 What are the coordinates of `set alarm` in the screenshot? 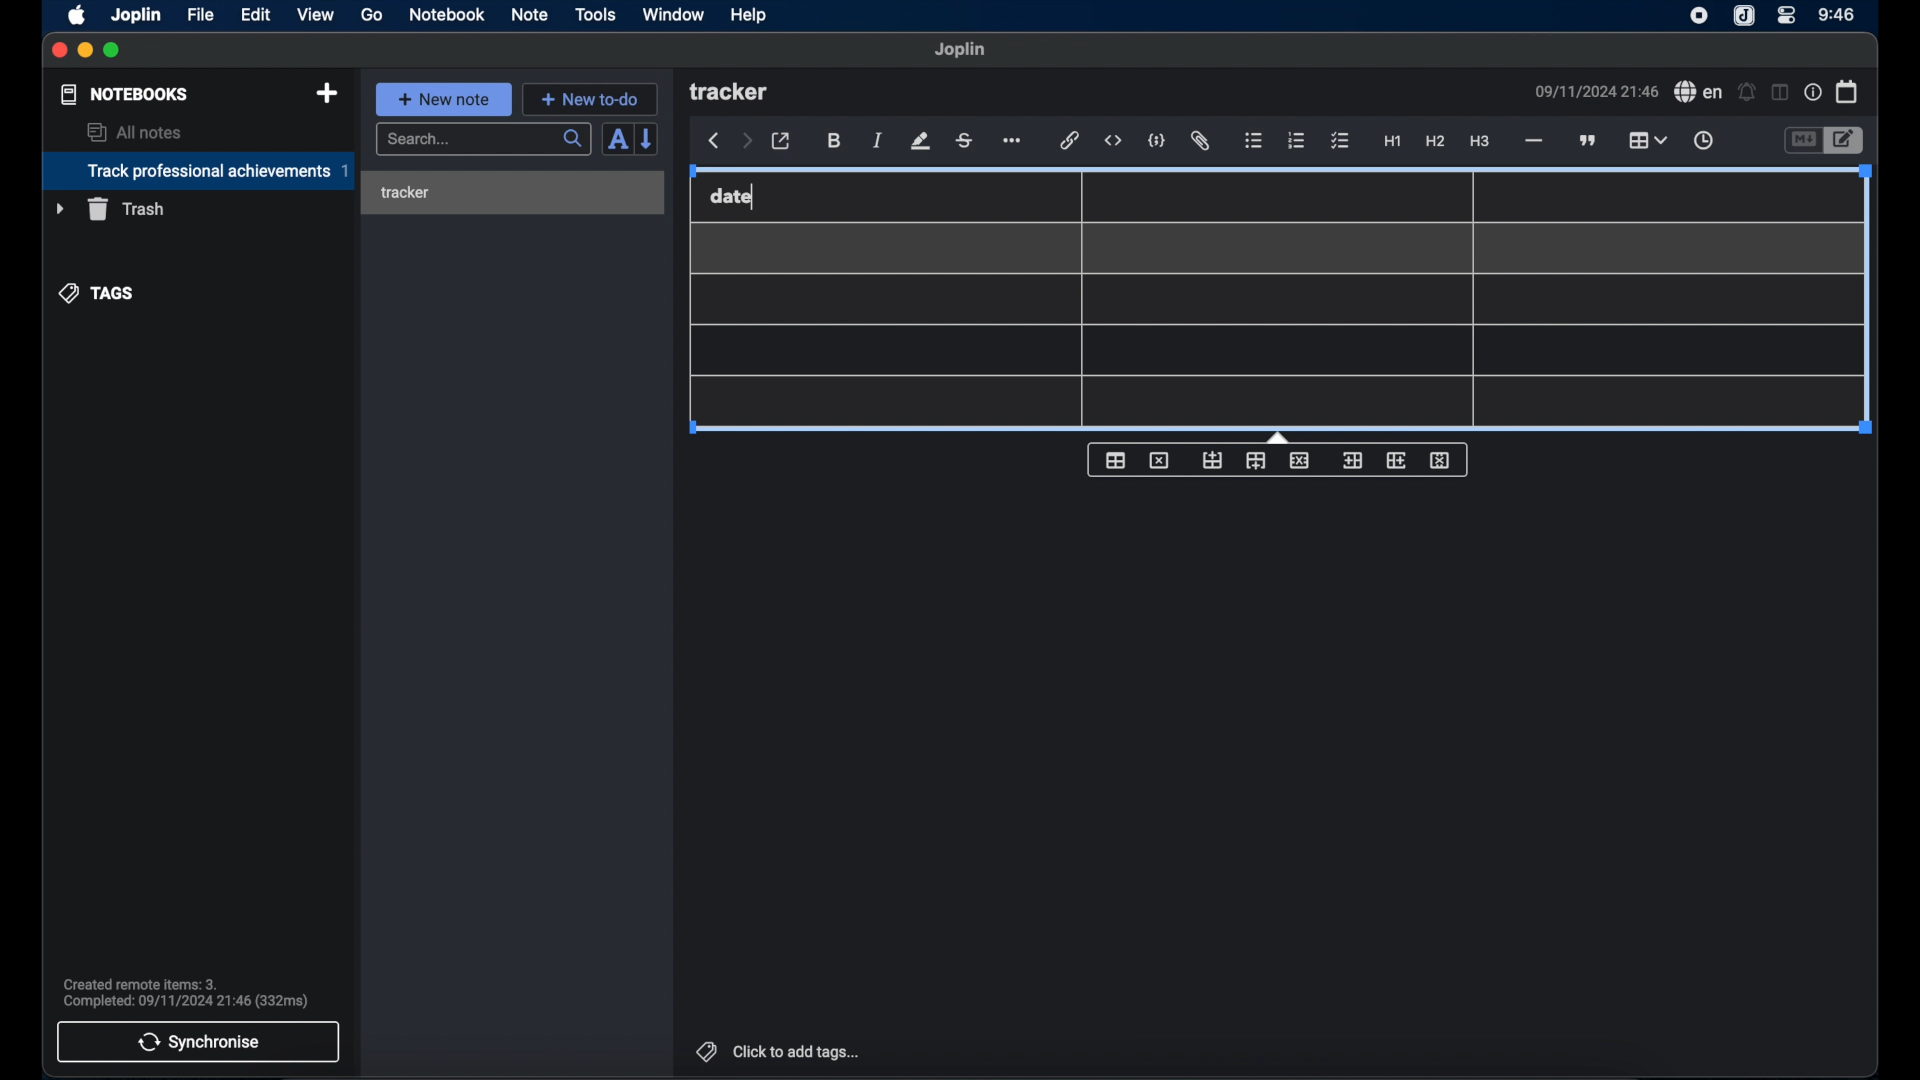 It's located at (1746, 91).